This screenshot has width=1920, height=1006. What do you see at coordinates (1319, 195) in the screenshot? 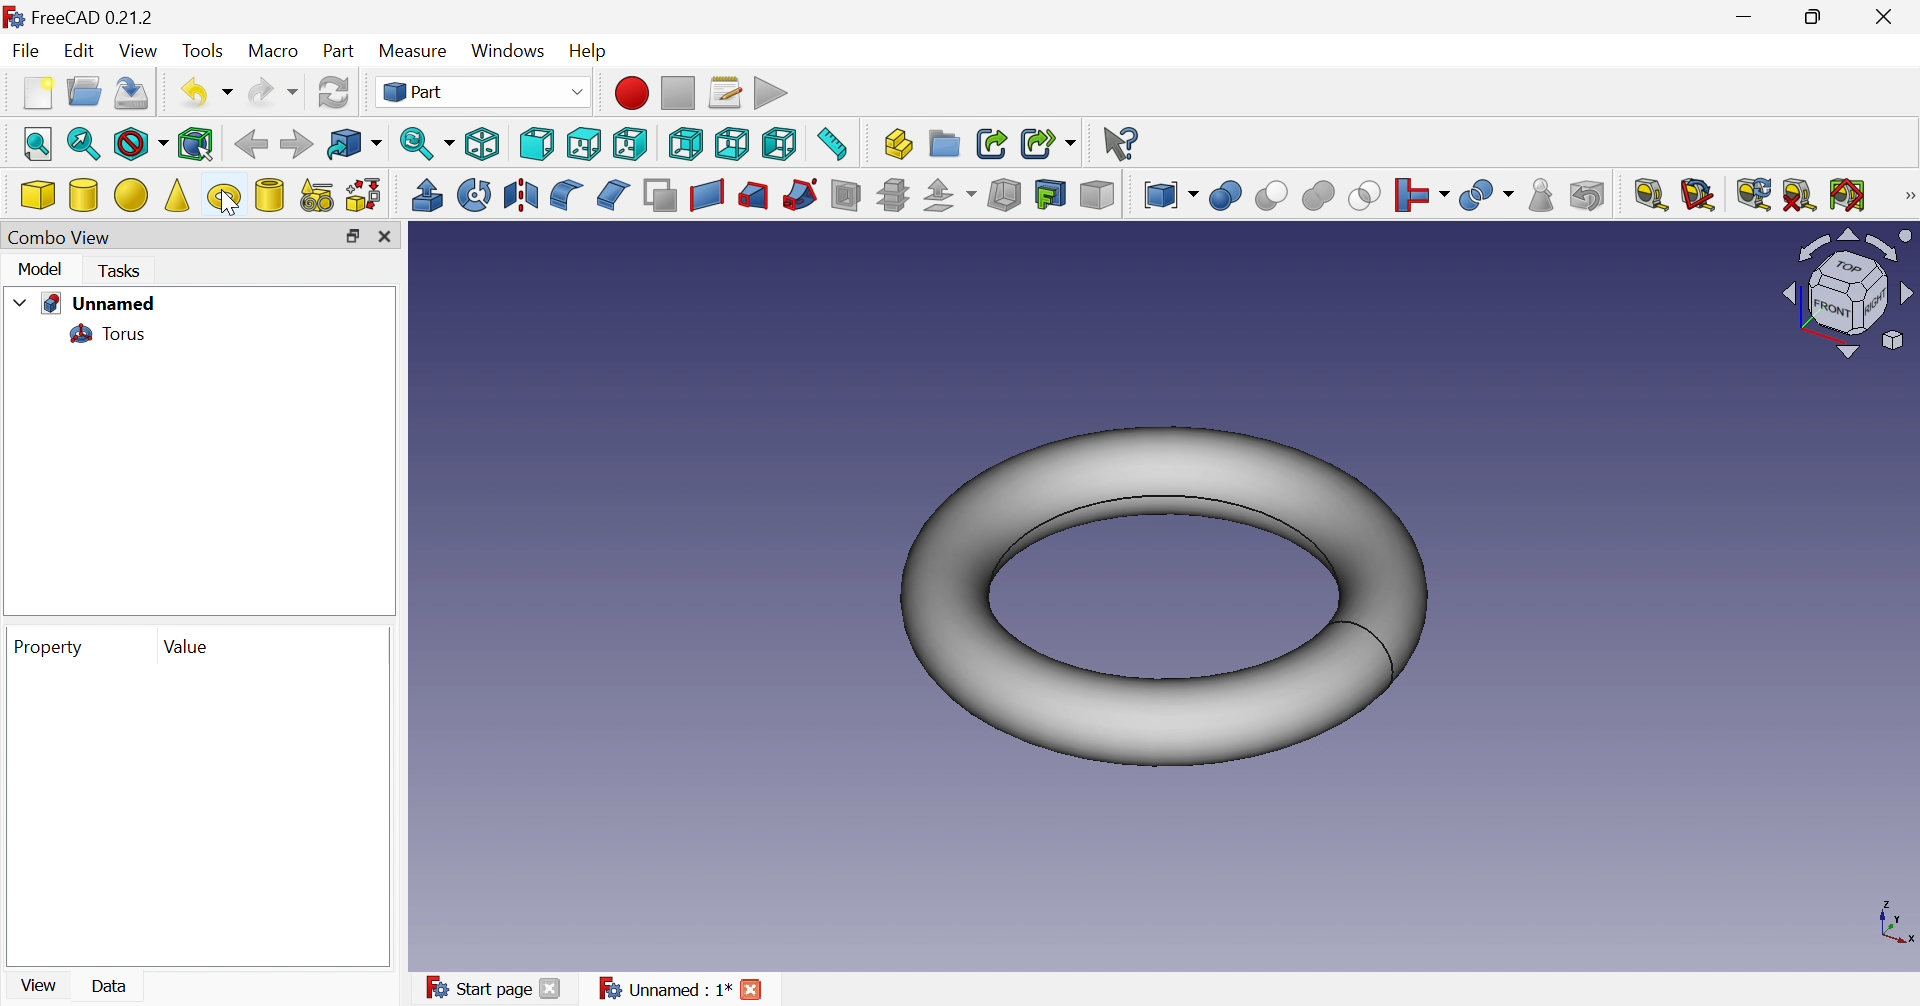
I see `Union` at bounding box center [1319, 195].